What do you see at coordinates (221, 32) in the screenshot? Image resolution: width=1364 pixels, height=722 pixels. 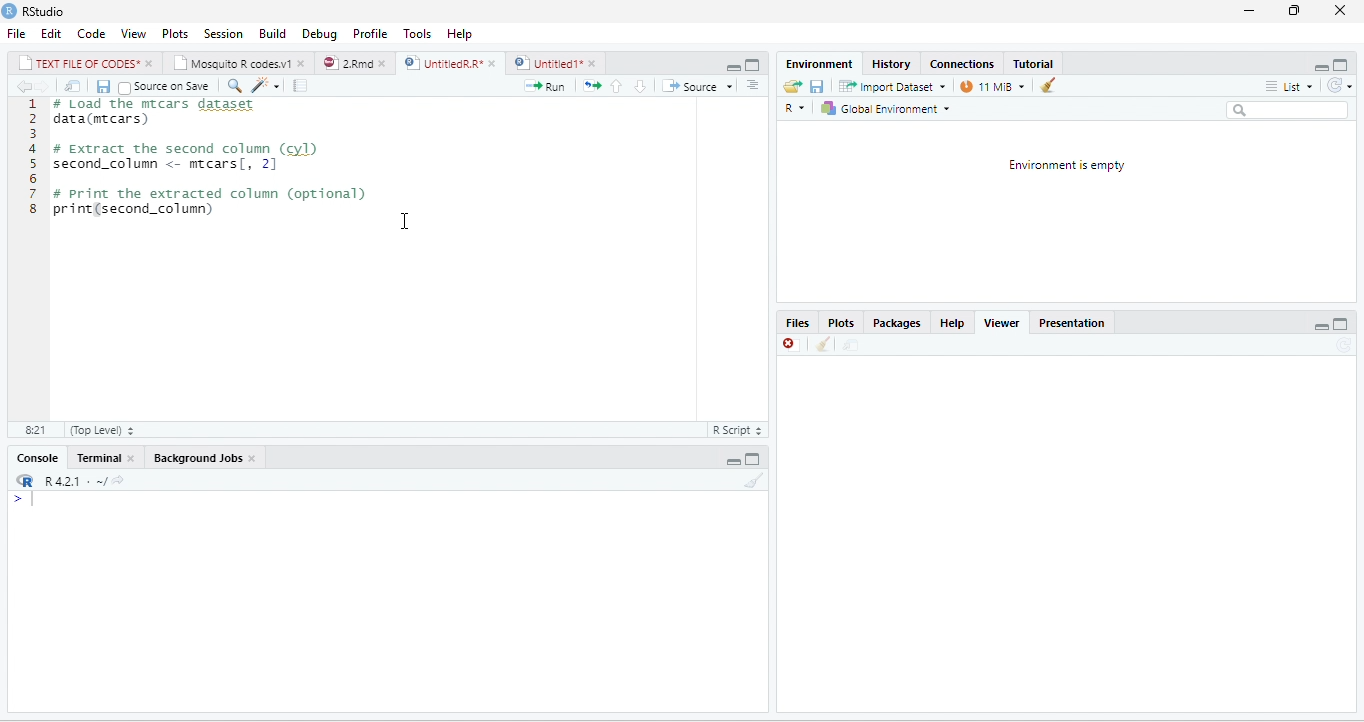 I see `Session` at bounding box center [221, 32].